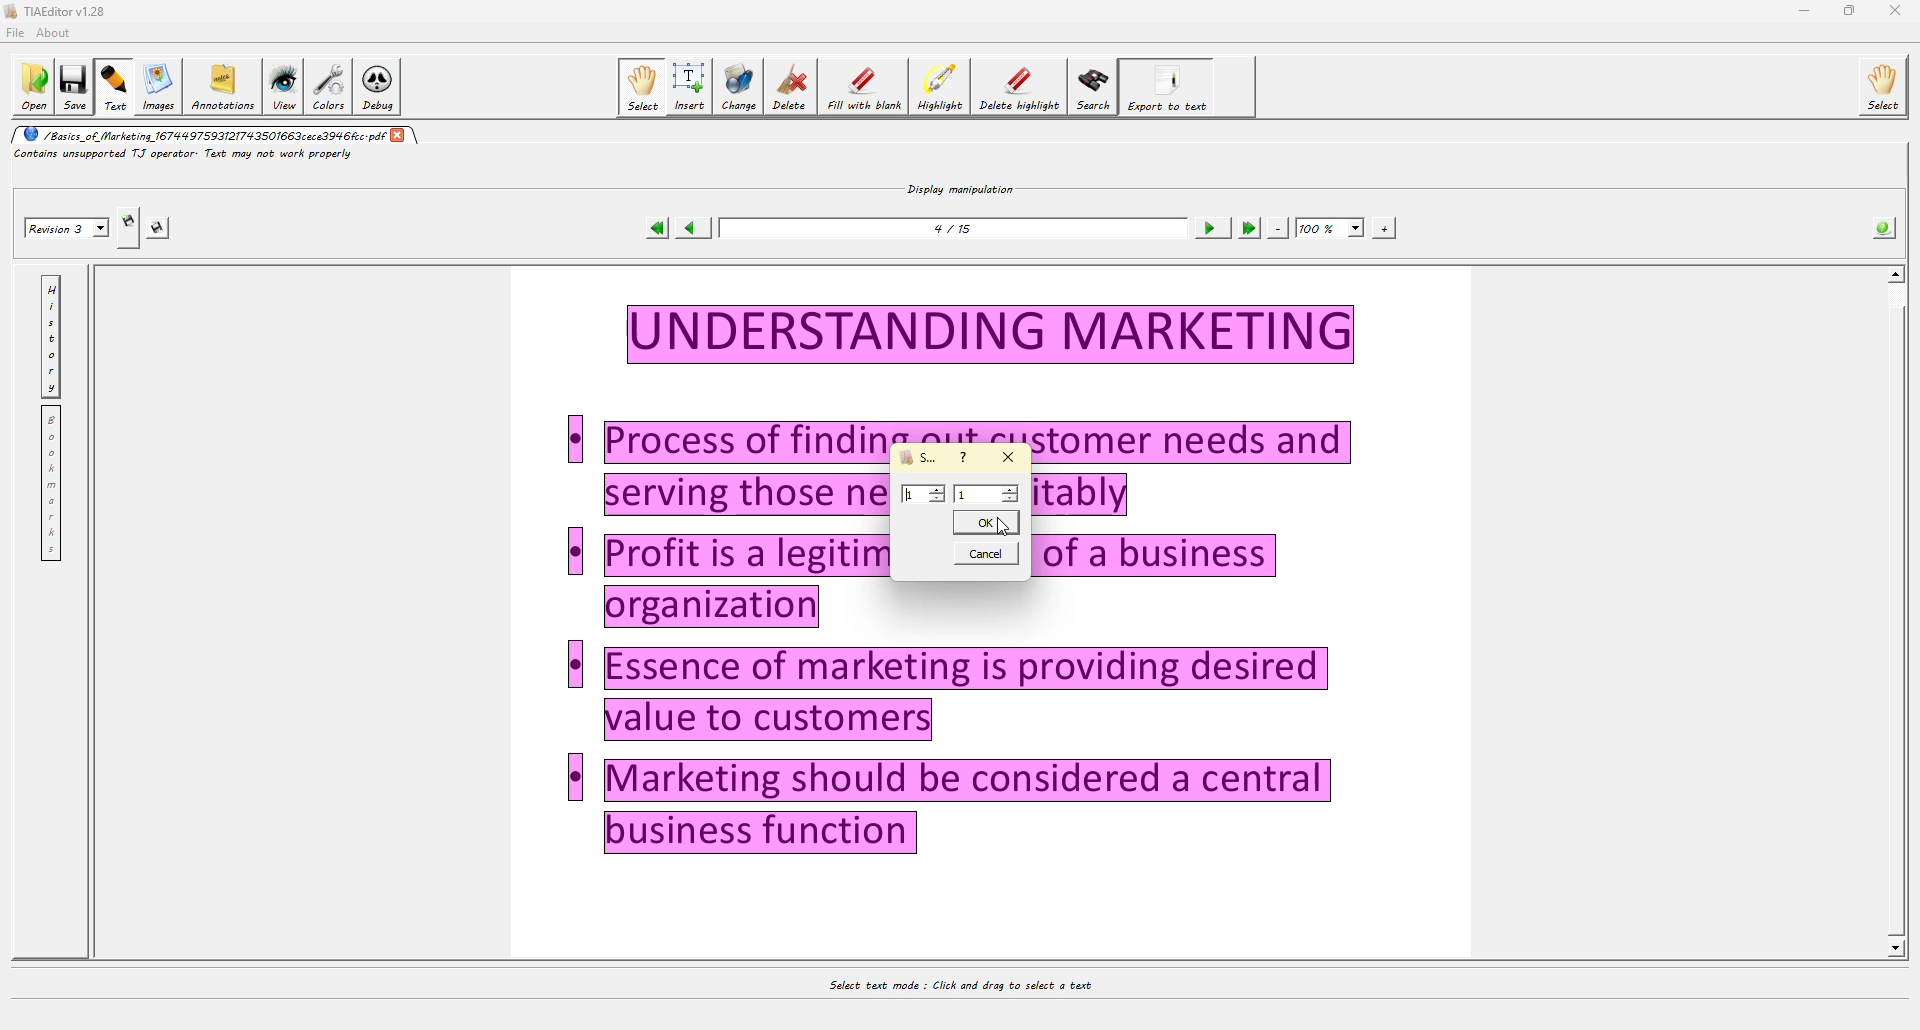 Image resolution: width=1920 pixels, height=1030 pixels. What do you see at coordinates (658, 229) in the screenshot?
I see `first page` at bounding box center [658, 229].